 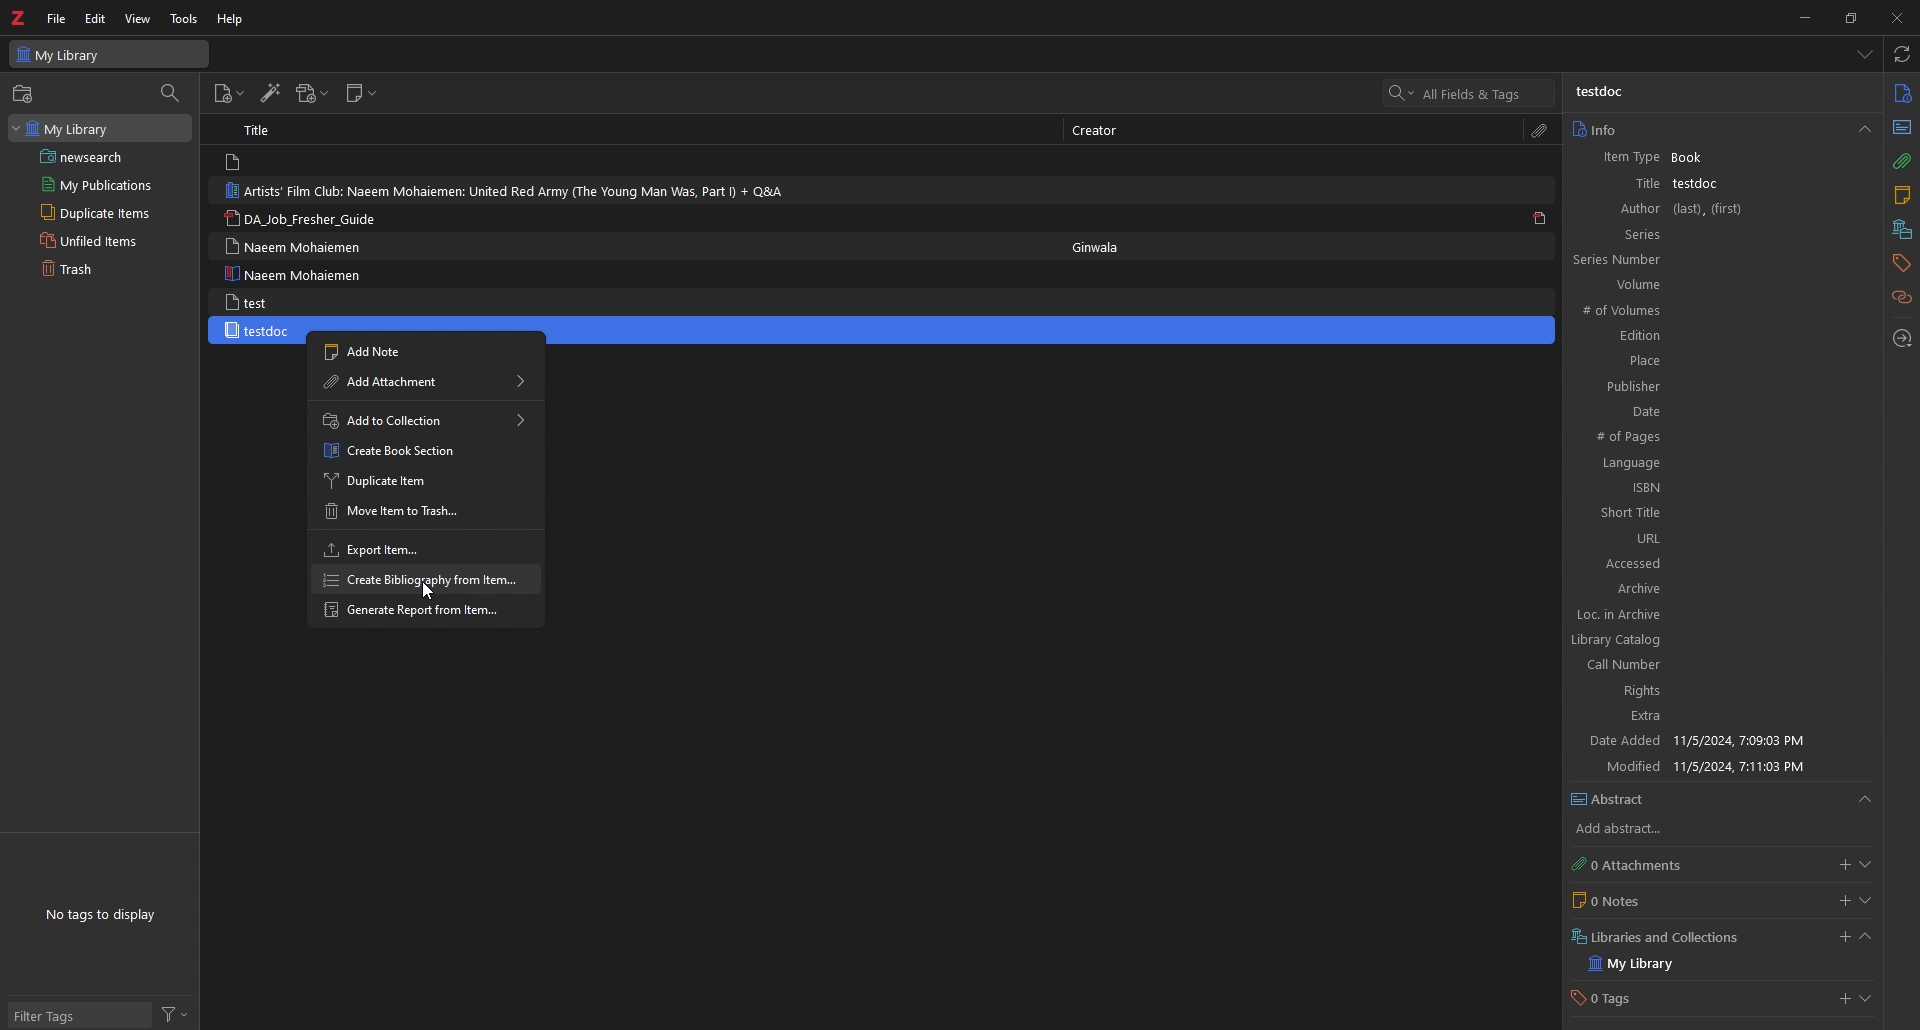 I want to click on show, so click(x=1866, y=901).